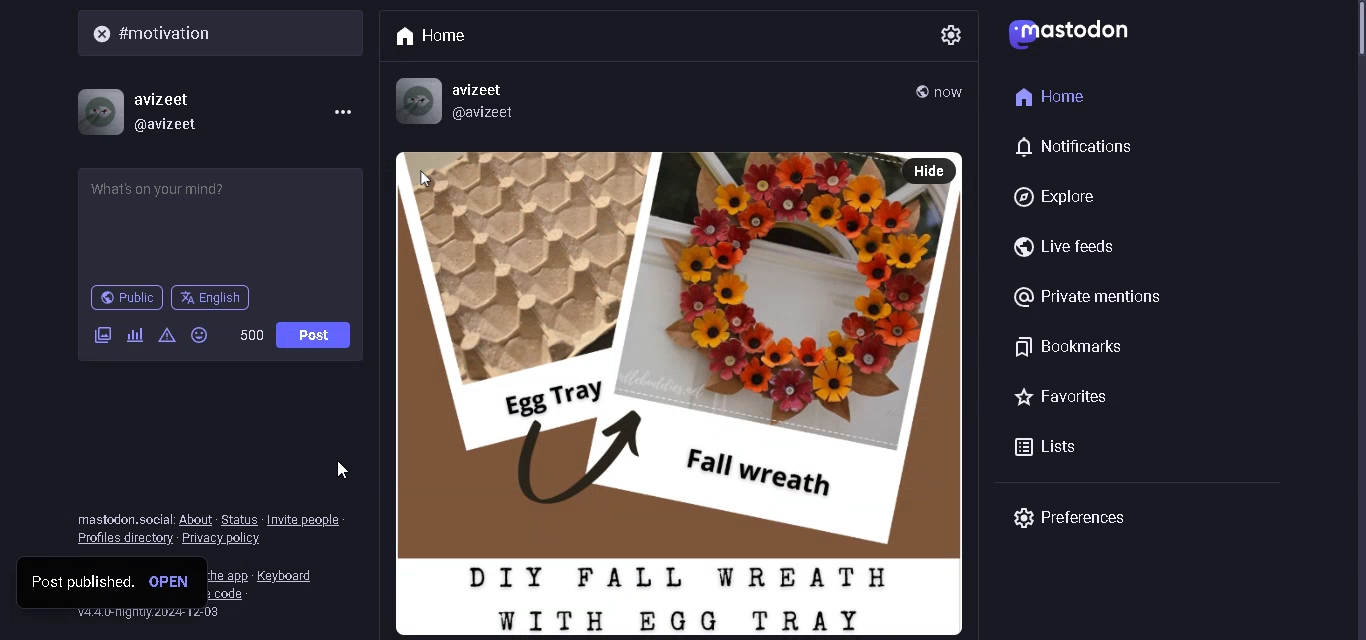 Image resolution: width=1366 pixels, height=640 pixels. What do you see at coordinates (219, 226) in the screenshot?
I see `What's on your mind?` at bounding box center [219, 226].